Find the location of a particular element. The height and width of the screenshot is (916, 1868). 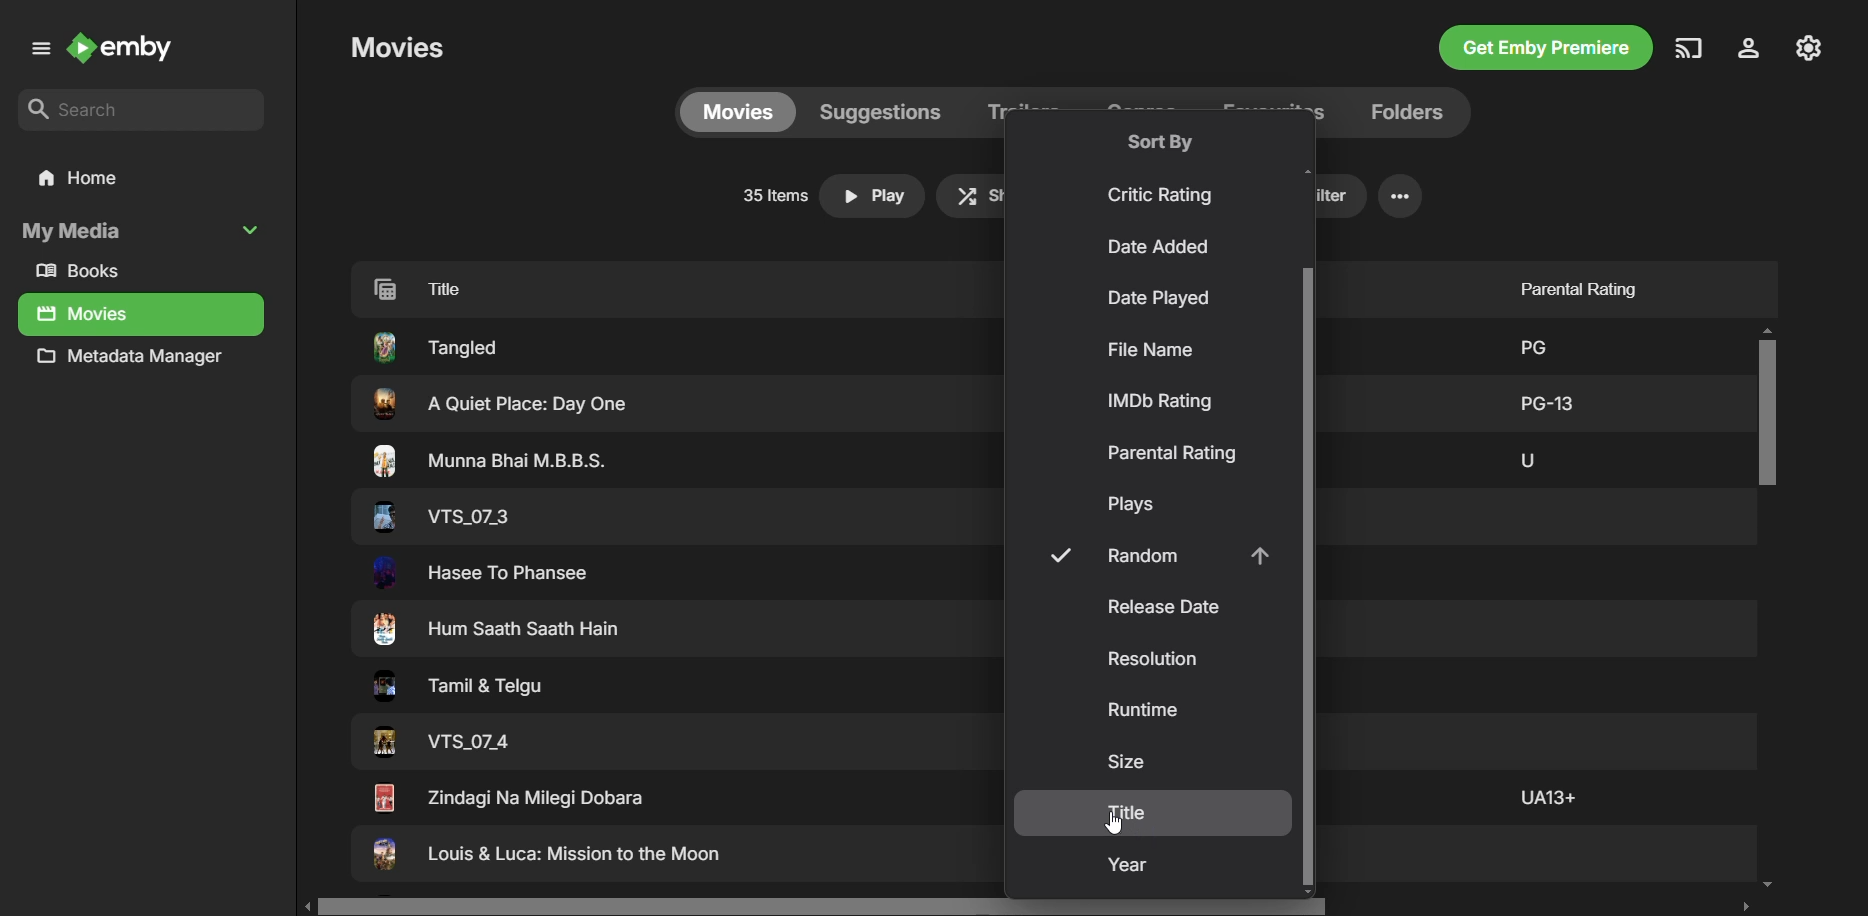

cursor is located at coordinates (1120, 822).